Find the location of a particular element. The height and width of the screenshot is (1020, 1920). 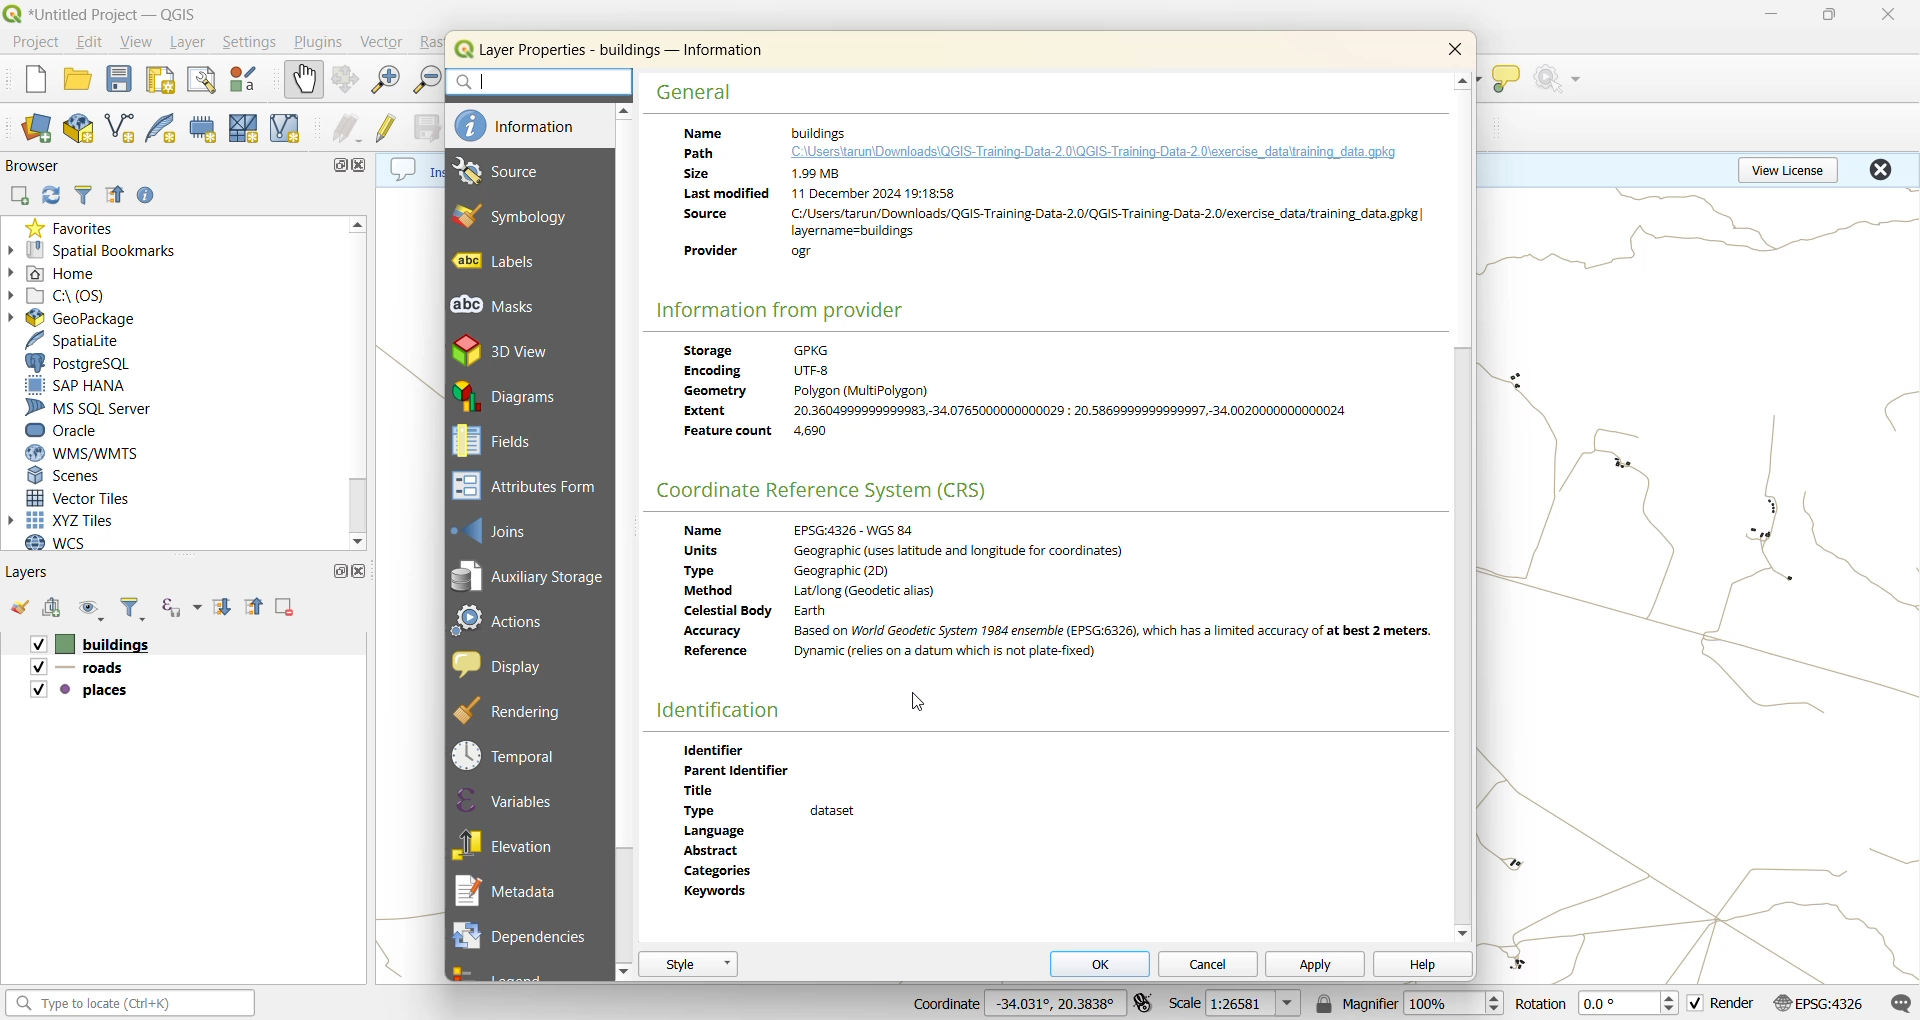

wms is located at coordinates (89, 453).